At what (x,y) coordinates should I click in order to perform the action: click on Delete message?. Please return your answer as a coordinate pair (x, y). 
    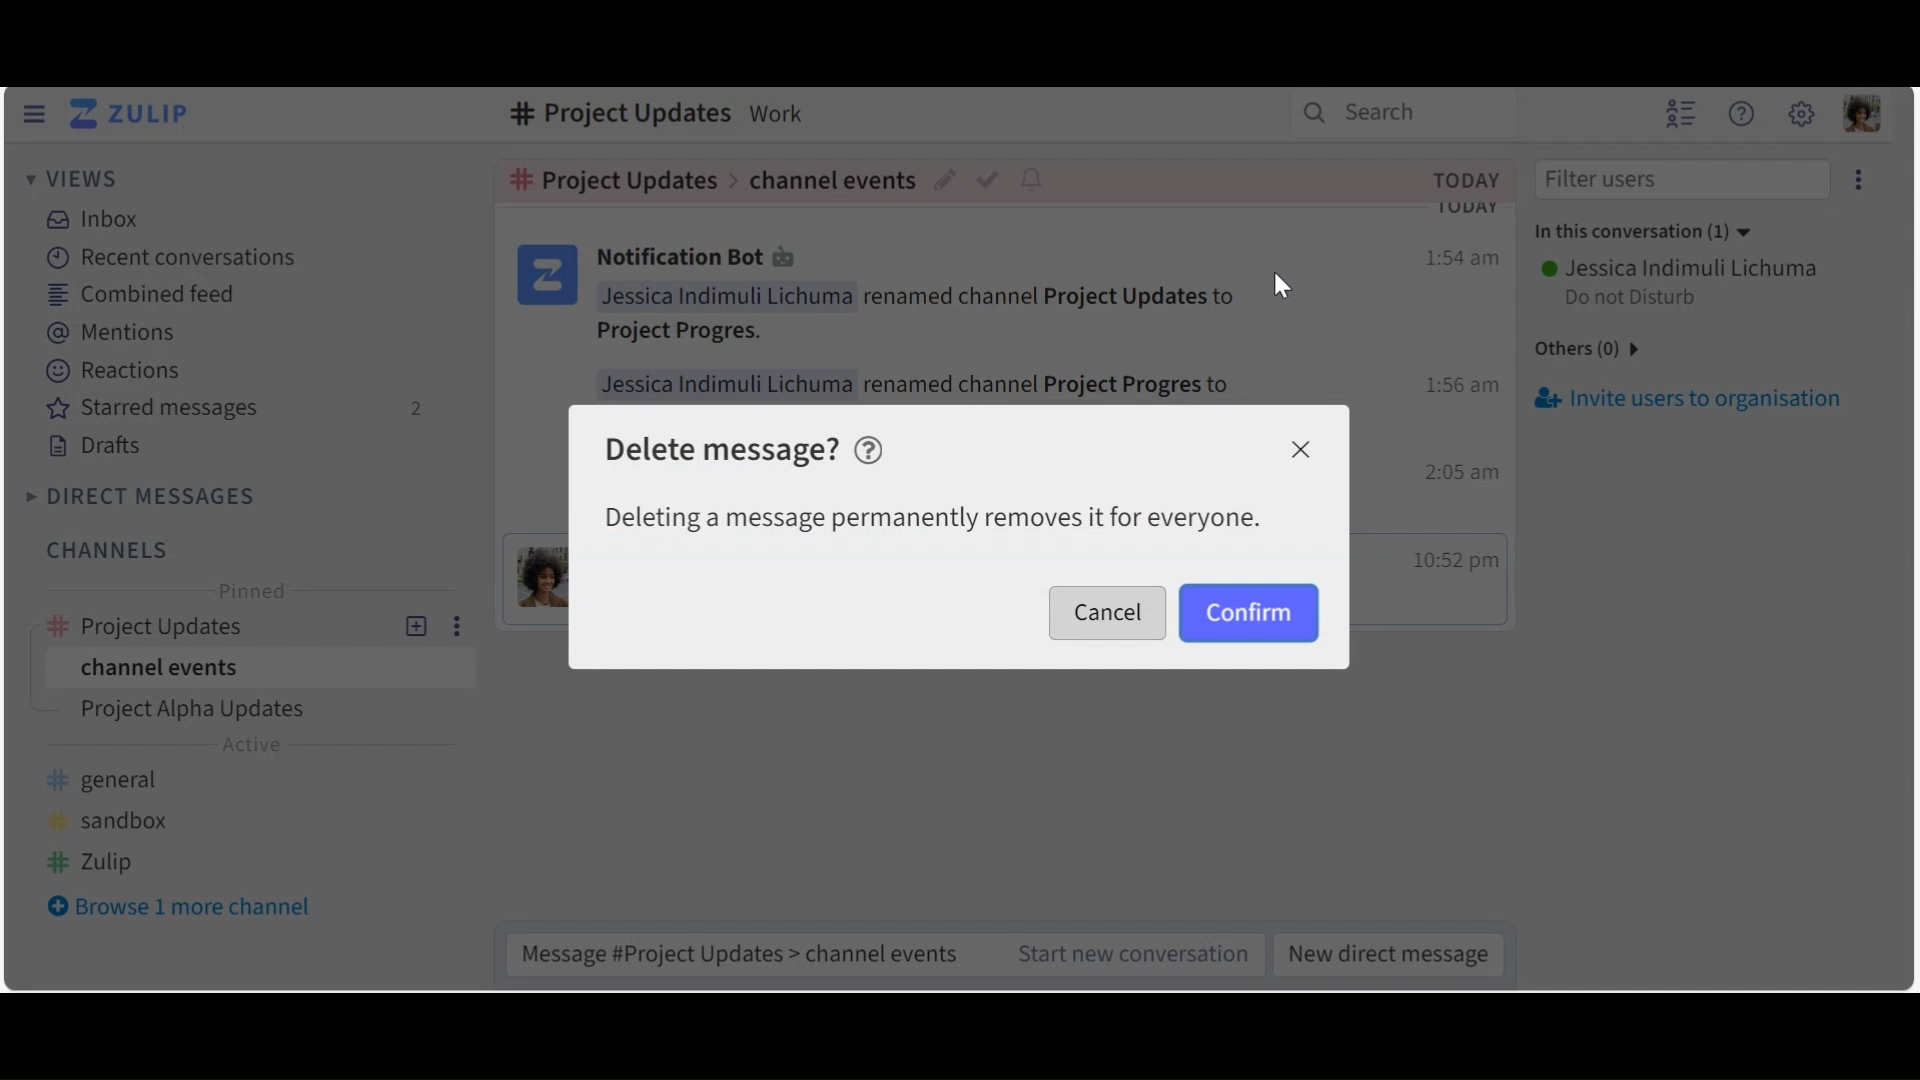
    Looking at the image, I should click on (722, 452).